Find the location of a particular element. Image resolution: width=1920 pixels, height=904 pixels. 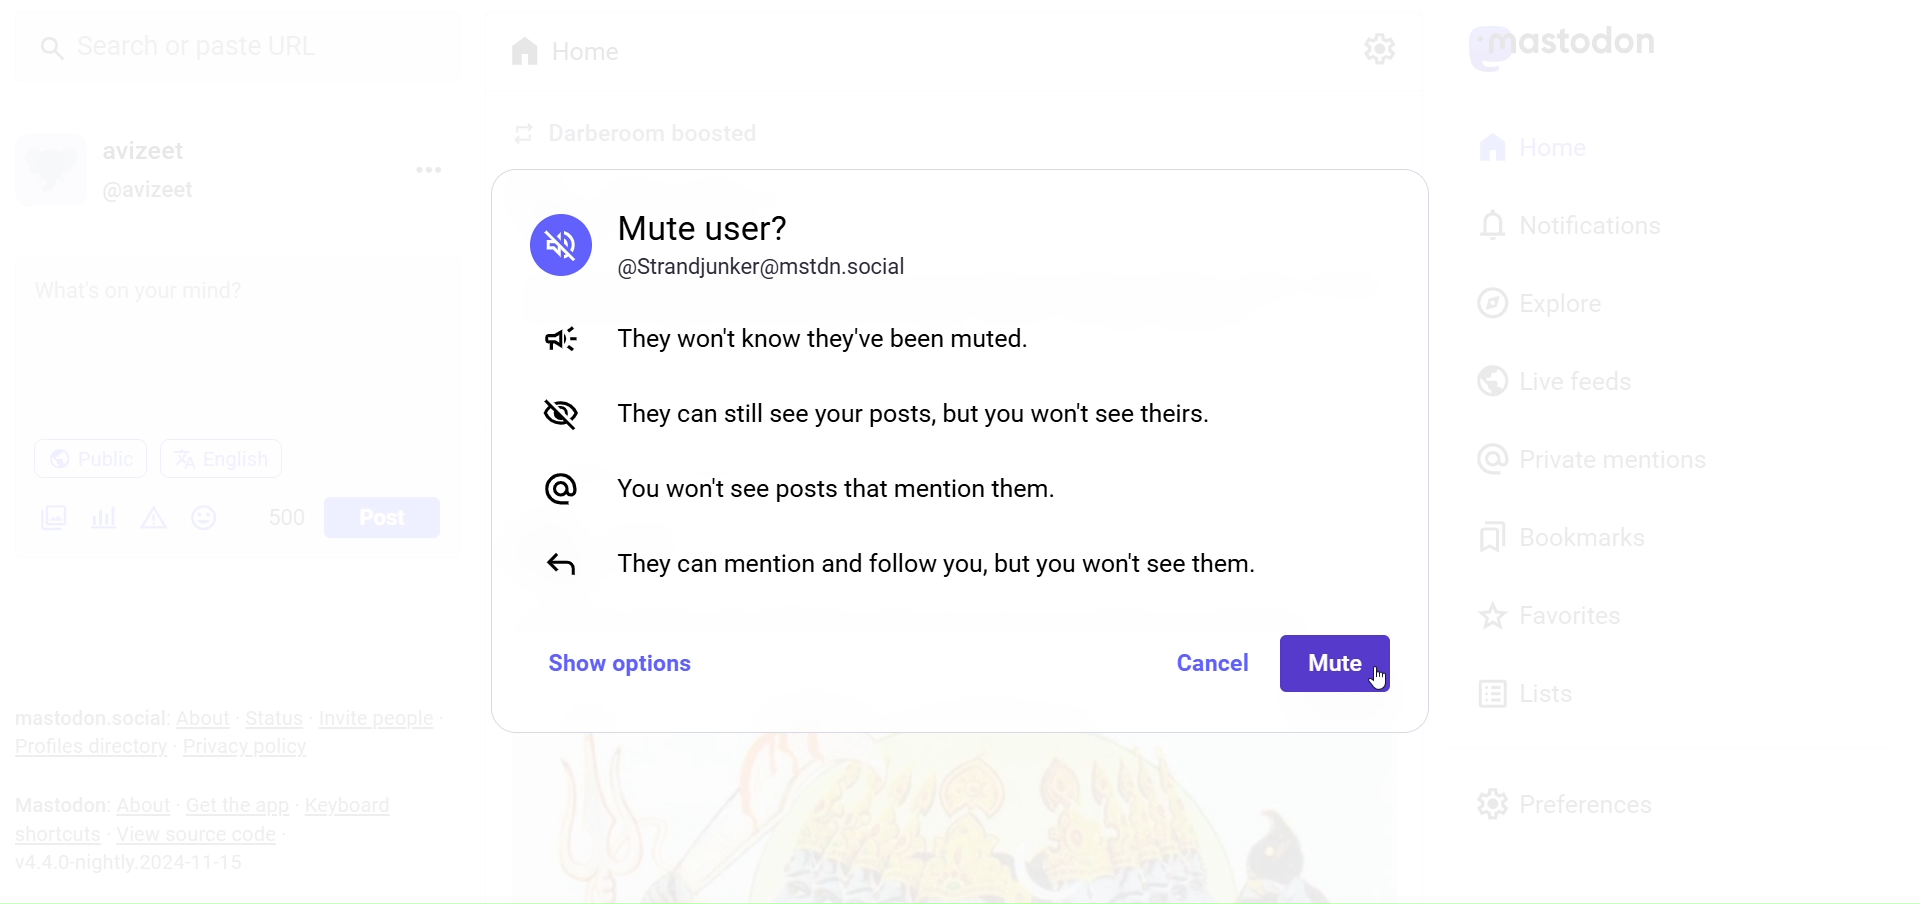

You wont see posts that mention them is located at coordinates (941, 486).